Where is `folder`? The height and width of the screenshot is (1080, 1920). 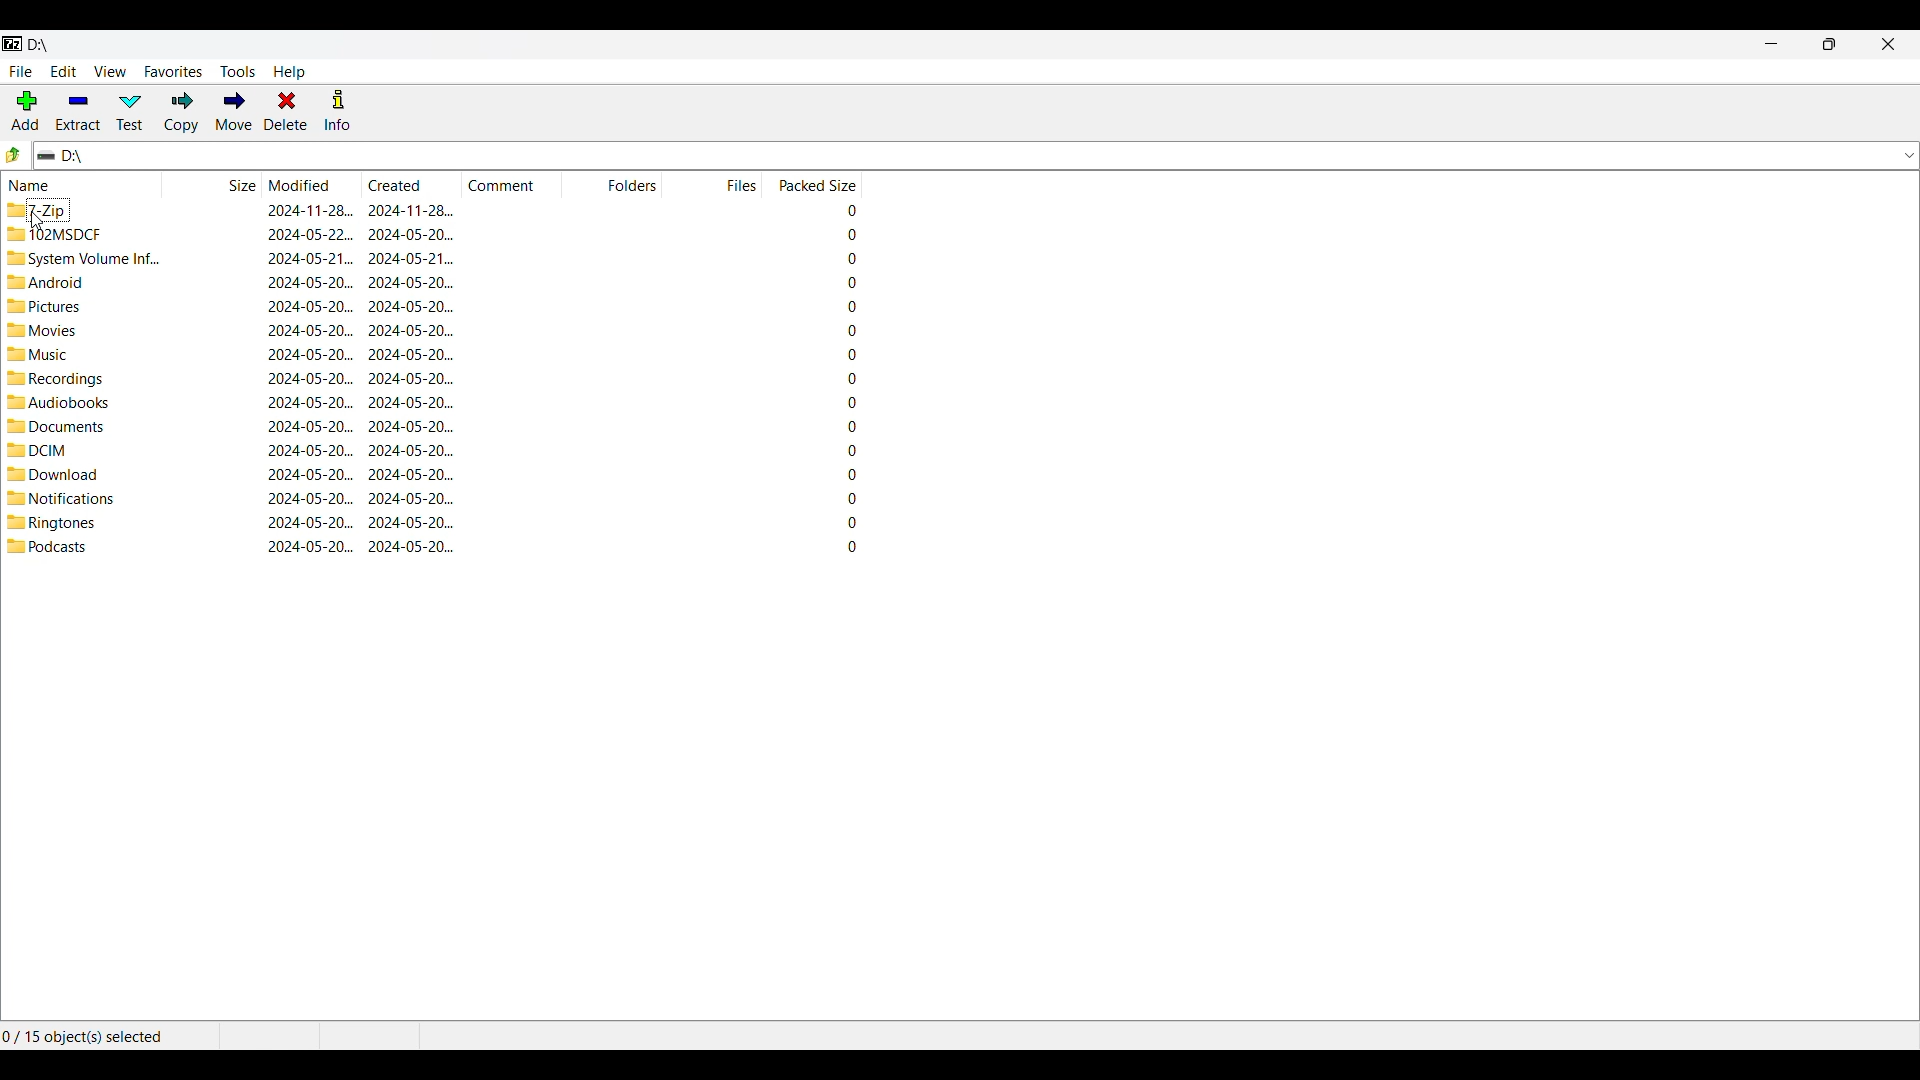
folder is located at coordinates (36, 354).